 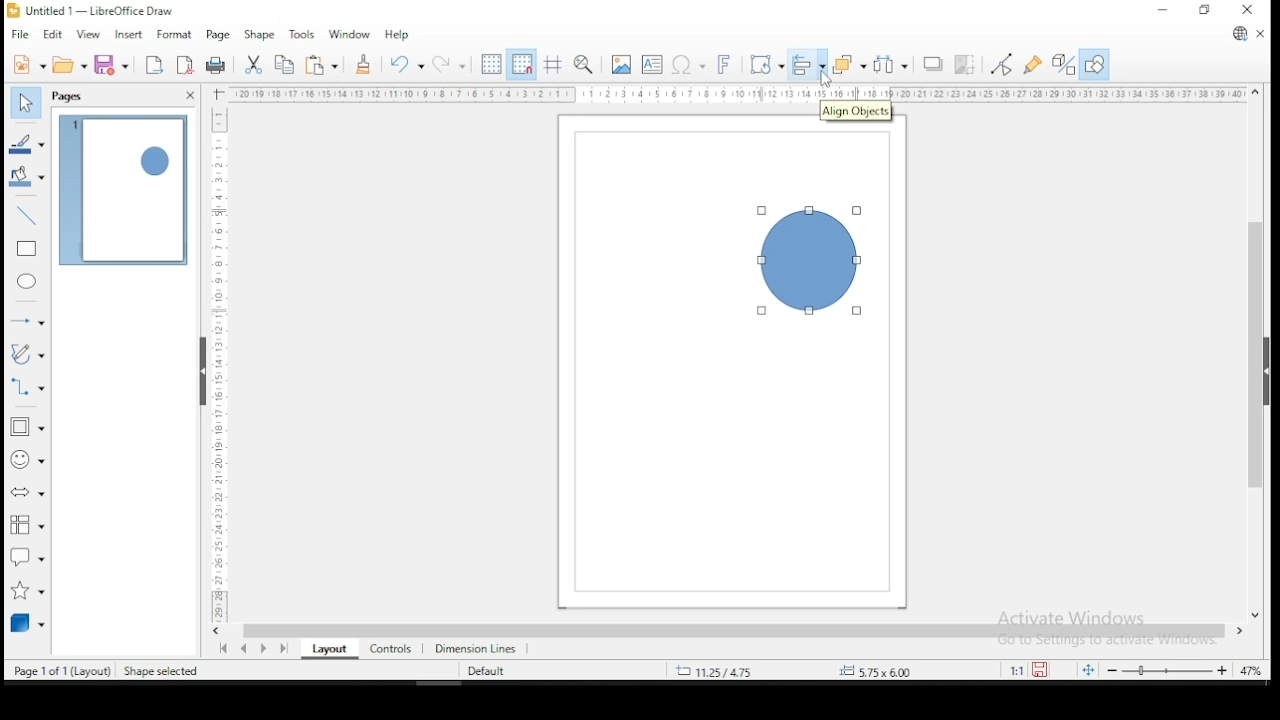 I want to click on 11.25/4.75, so click(x=719, y=670).